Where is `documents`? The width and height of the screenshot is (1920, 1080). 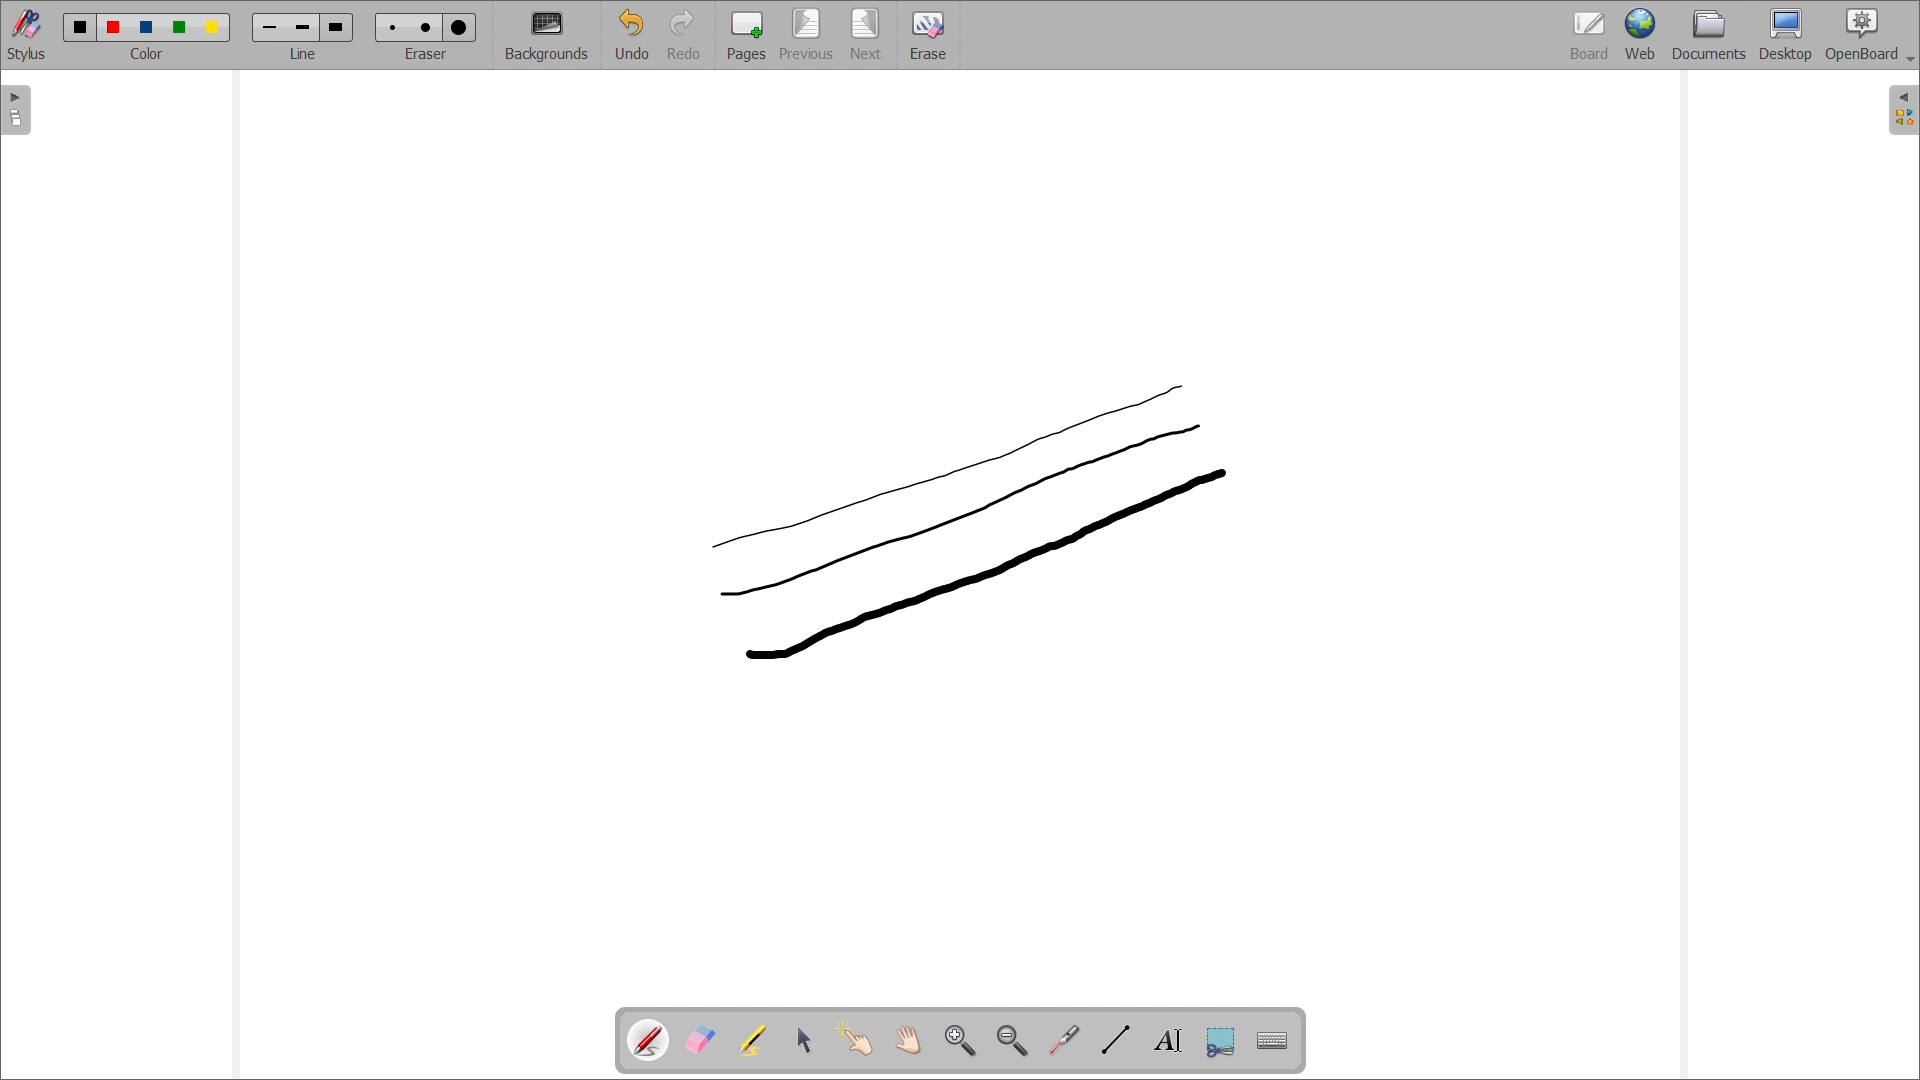 documents is located at coordinates (1709, 36).